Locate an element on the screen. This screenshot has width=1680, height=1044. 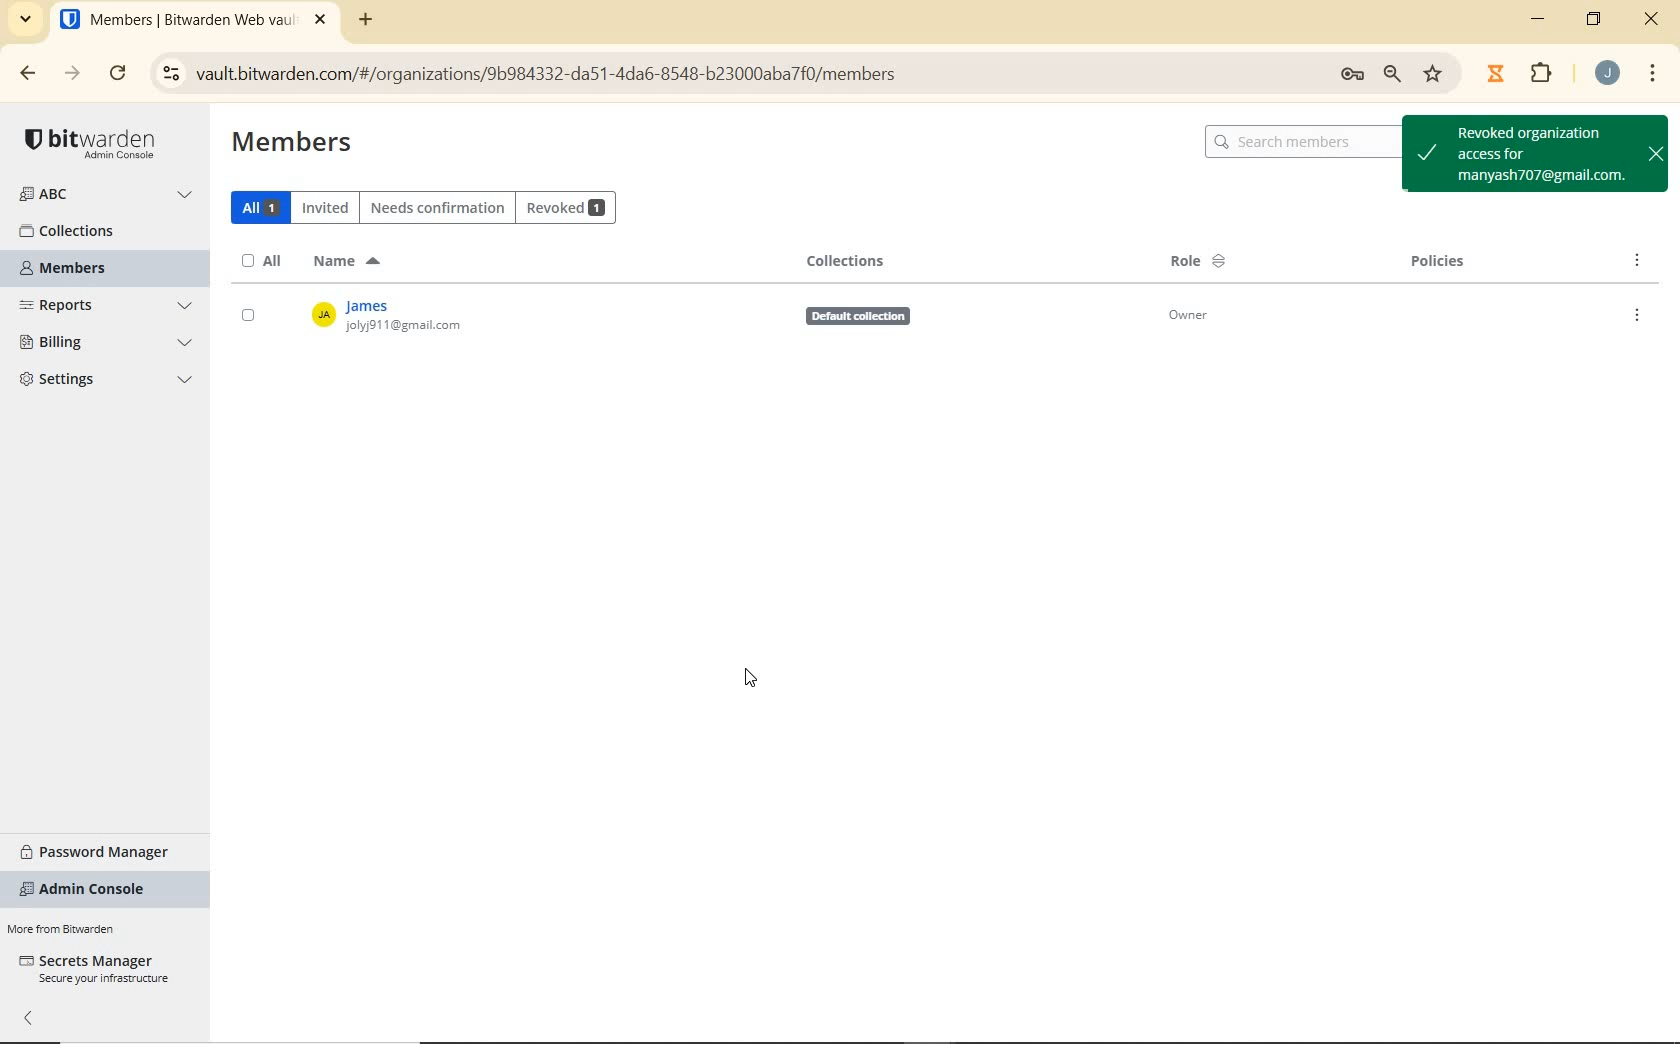
Defauit collection is located at coordinates (872, 315).